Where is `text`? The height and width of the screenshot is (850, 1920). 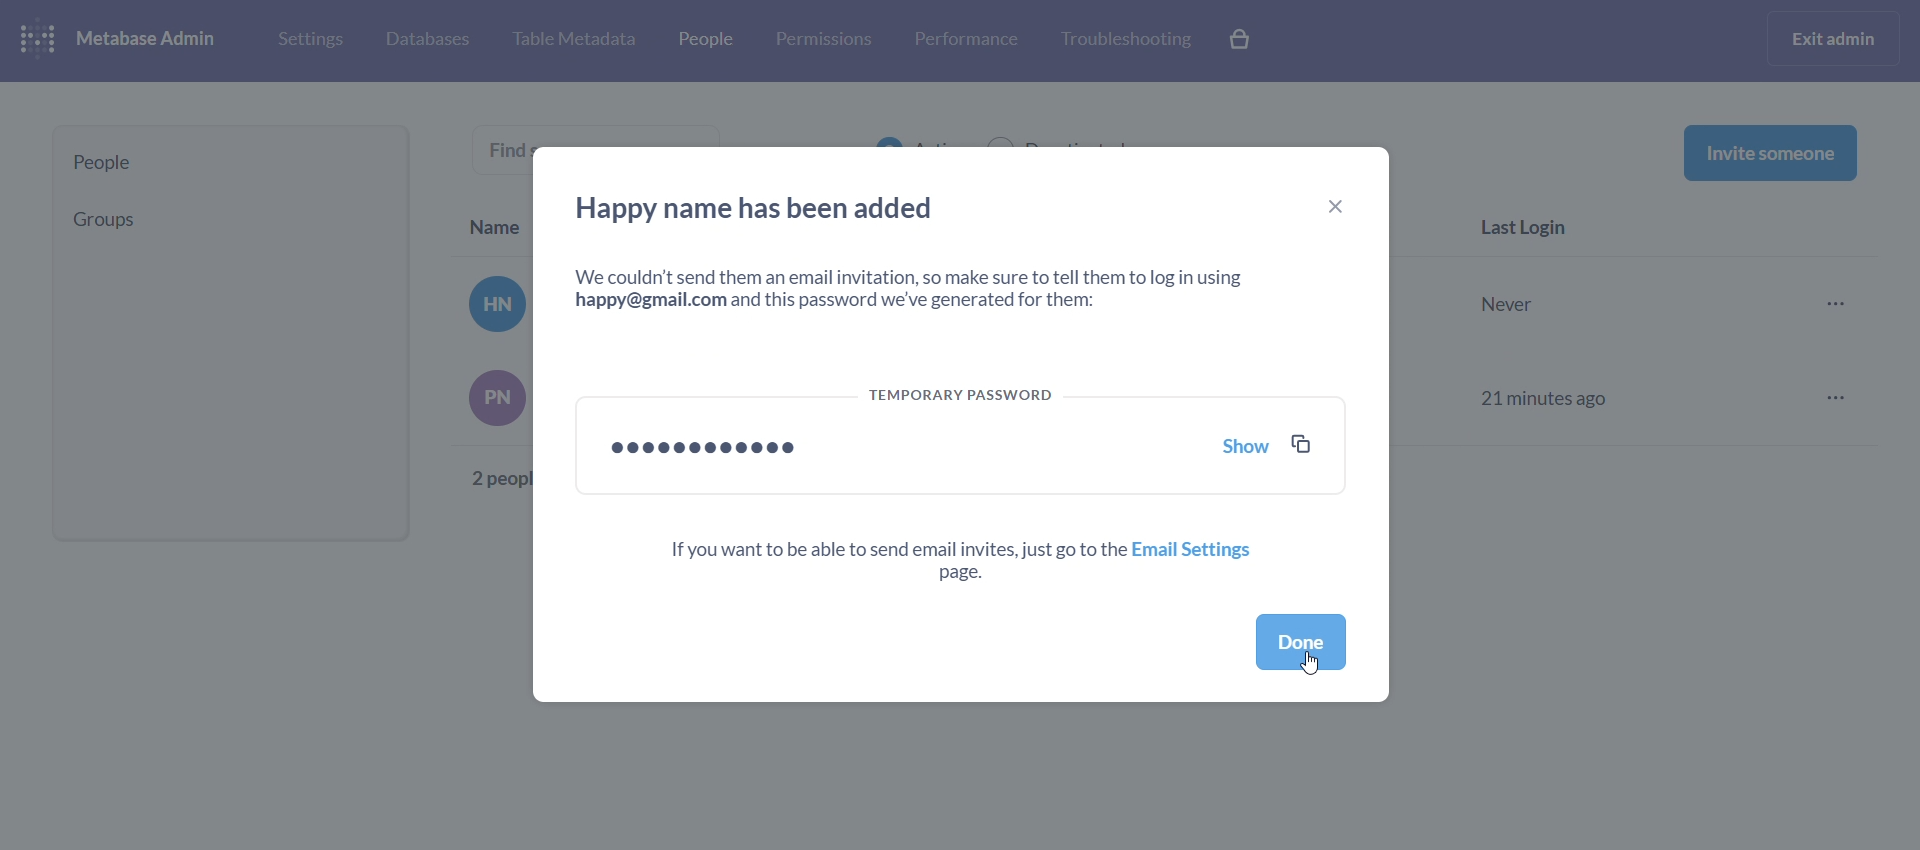
text is located at coordinates (501, 476).